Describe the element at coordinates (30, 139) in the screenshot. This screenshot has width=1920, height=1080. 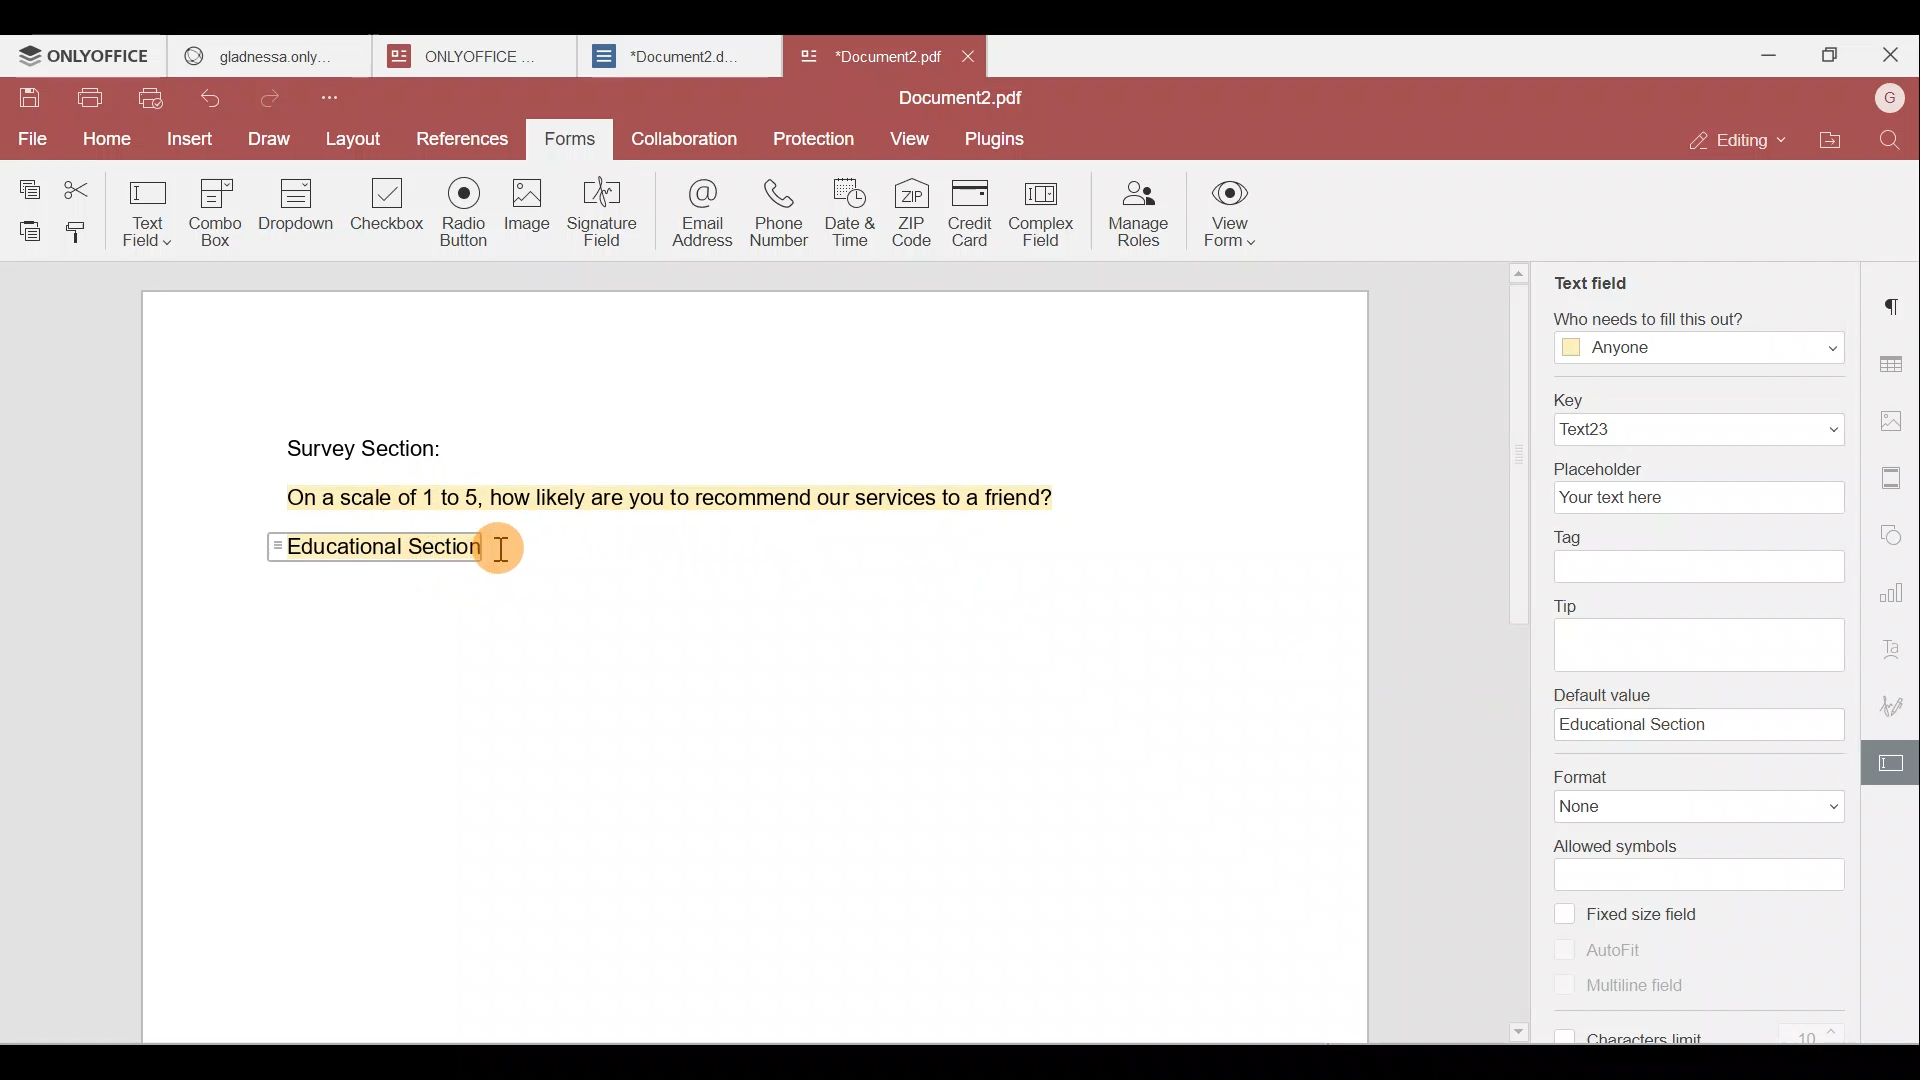
I see `File` at that location.